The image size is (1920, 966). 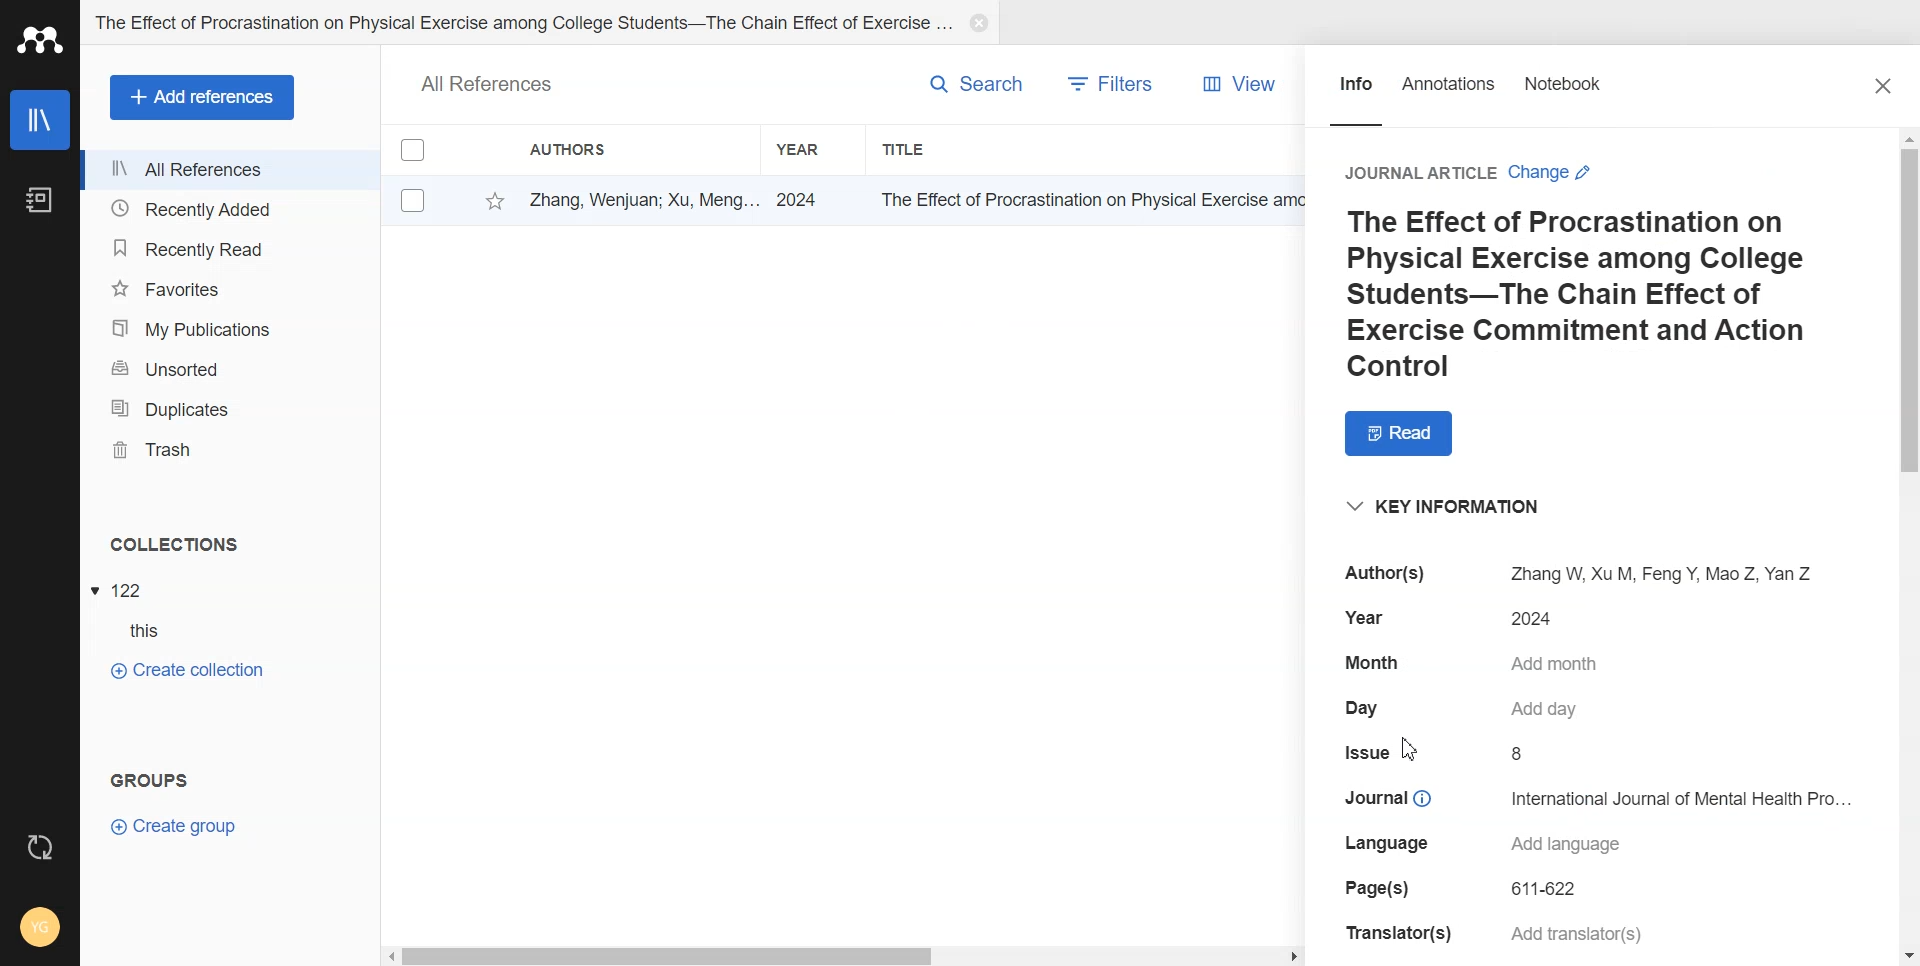 What do you see at coordinates (640, 197) in the screenshot?
I see `Zhang, Wenjuan; Xu, Meng..` at bounding box center [640, 197].